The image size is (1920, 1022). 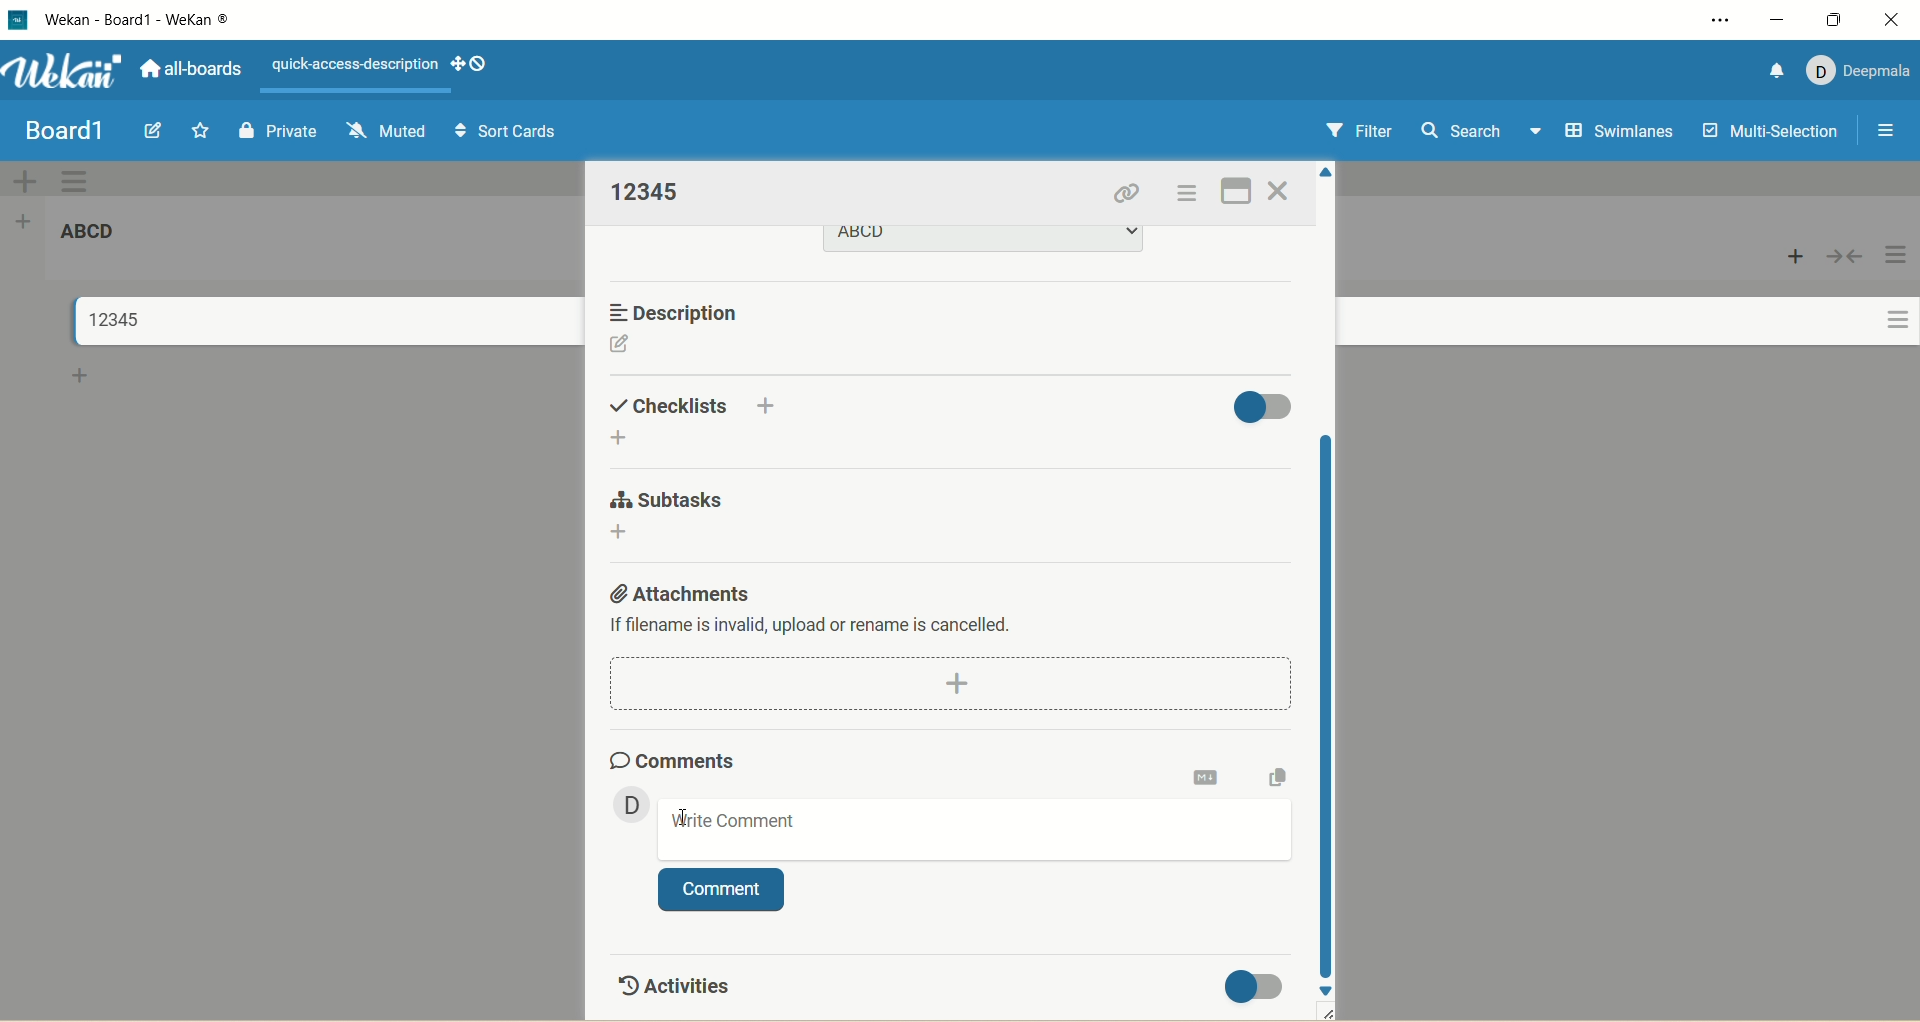 I want to click on logo, so click(x=16, y=21).